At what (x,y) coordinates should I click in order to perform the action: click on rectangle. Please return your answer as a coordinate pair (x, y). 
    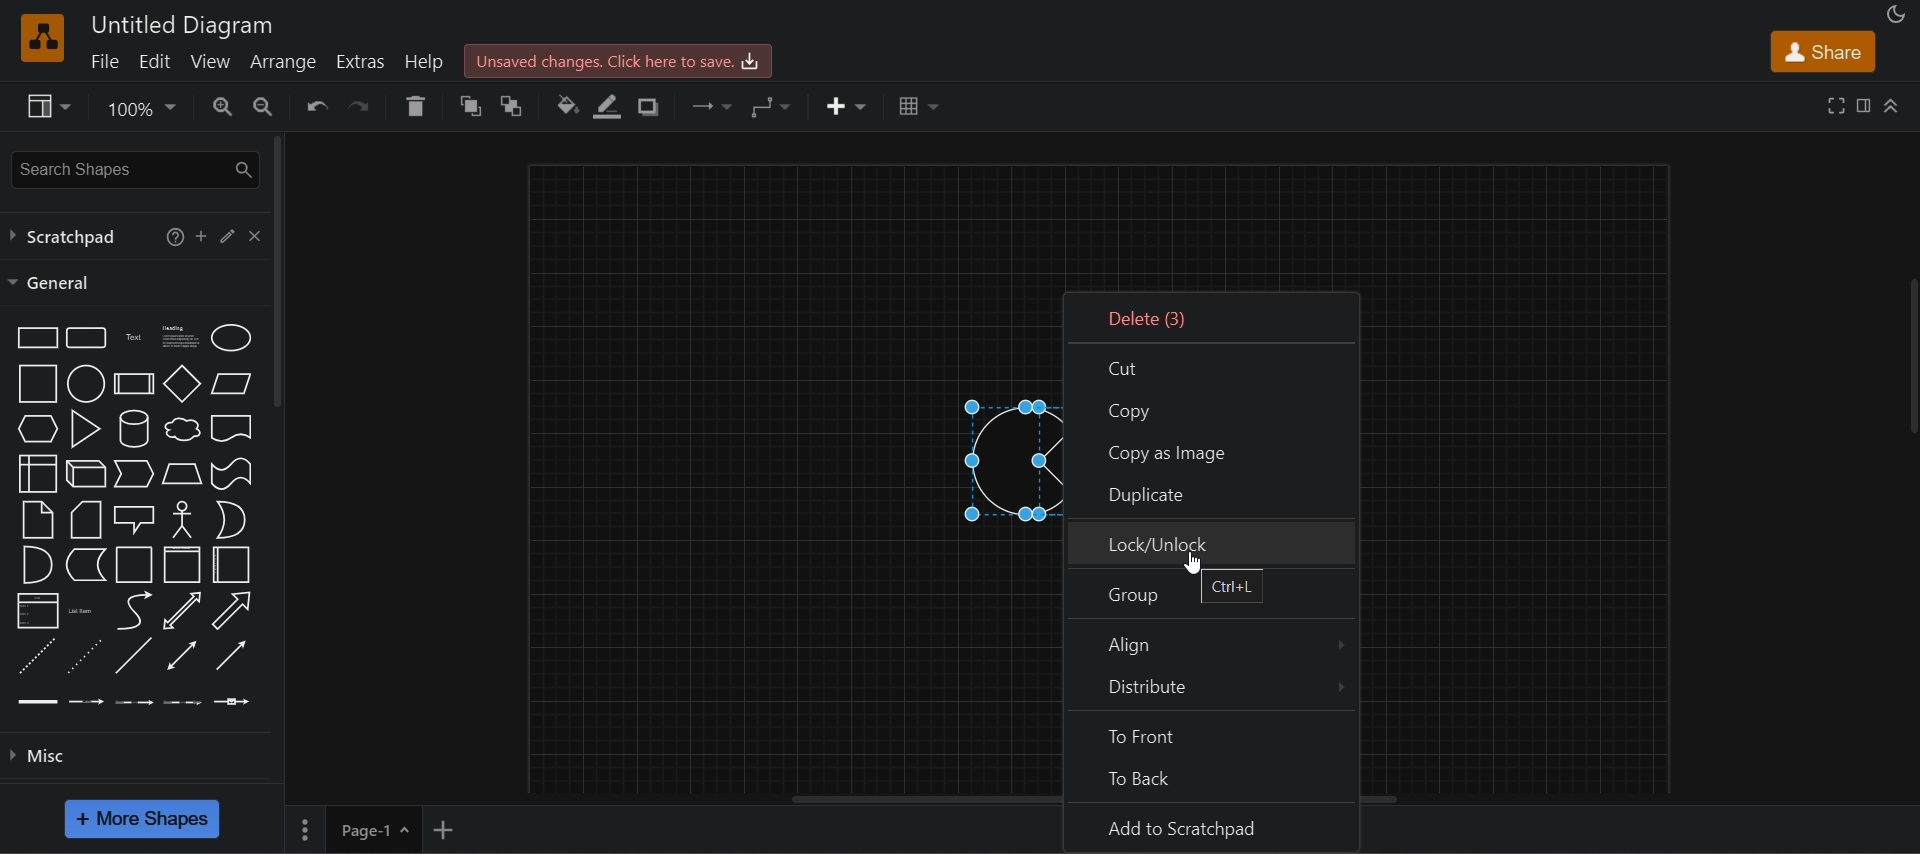
    Looking at the image, I should click on (33, 336).